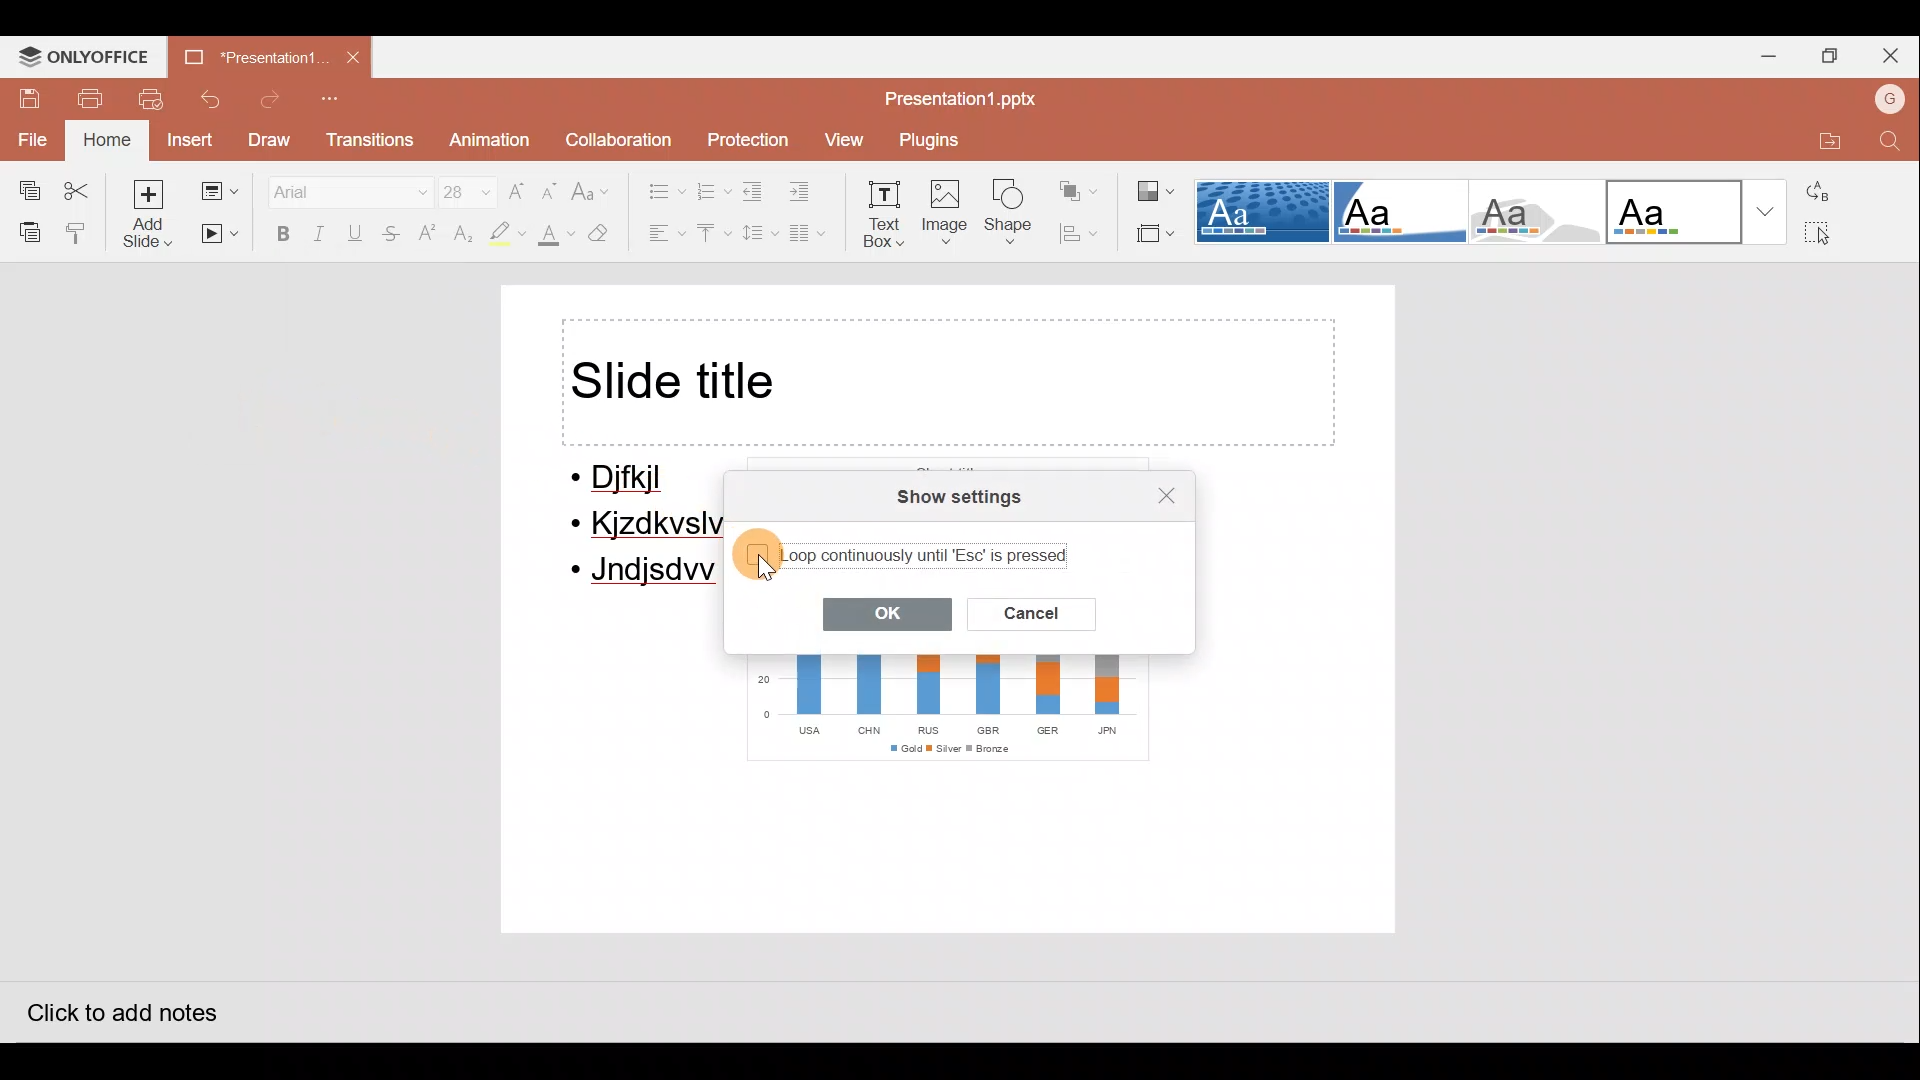  Describe the element at coordinates (268, 146) in the screenshot. I see `Draw` at that location.